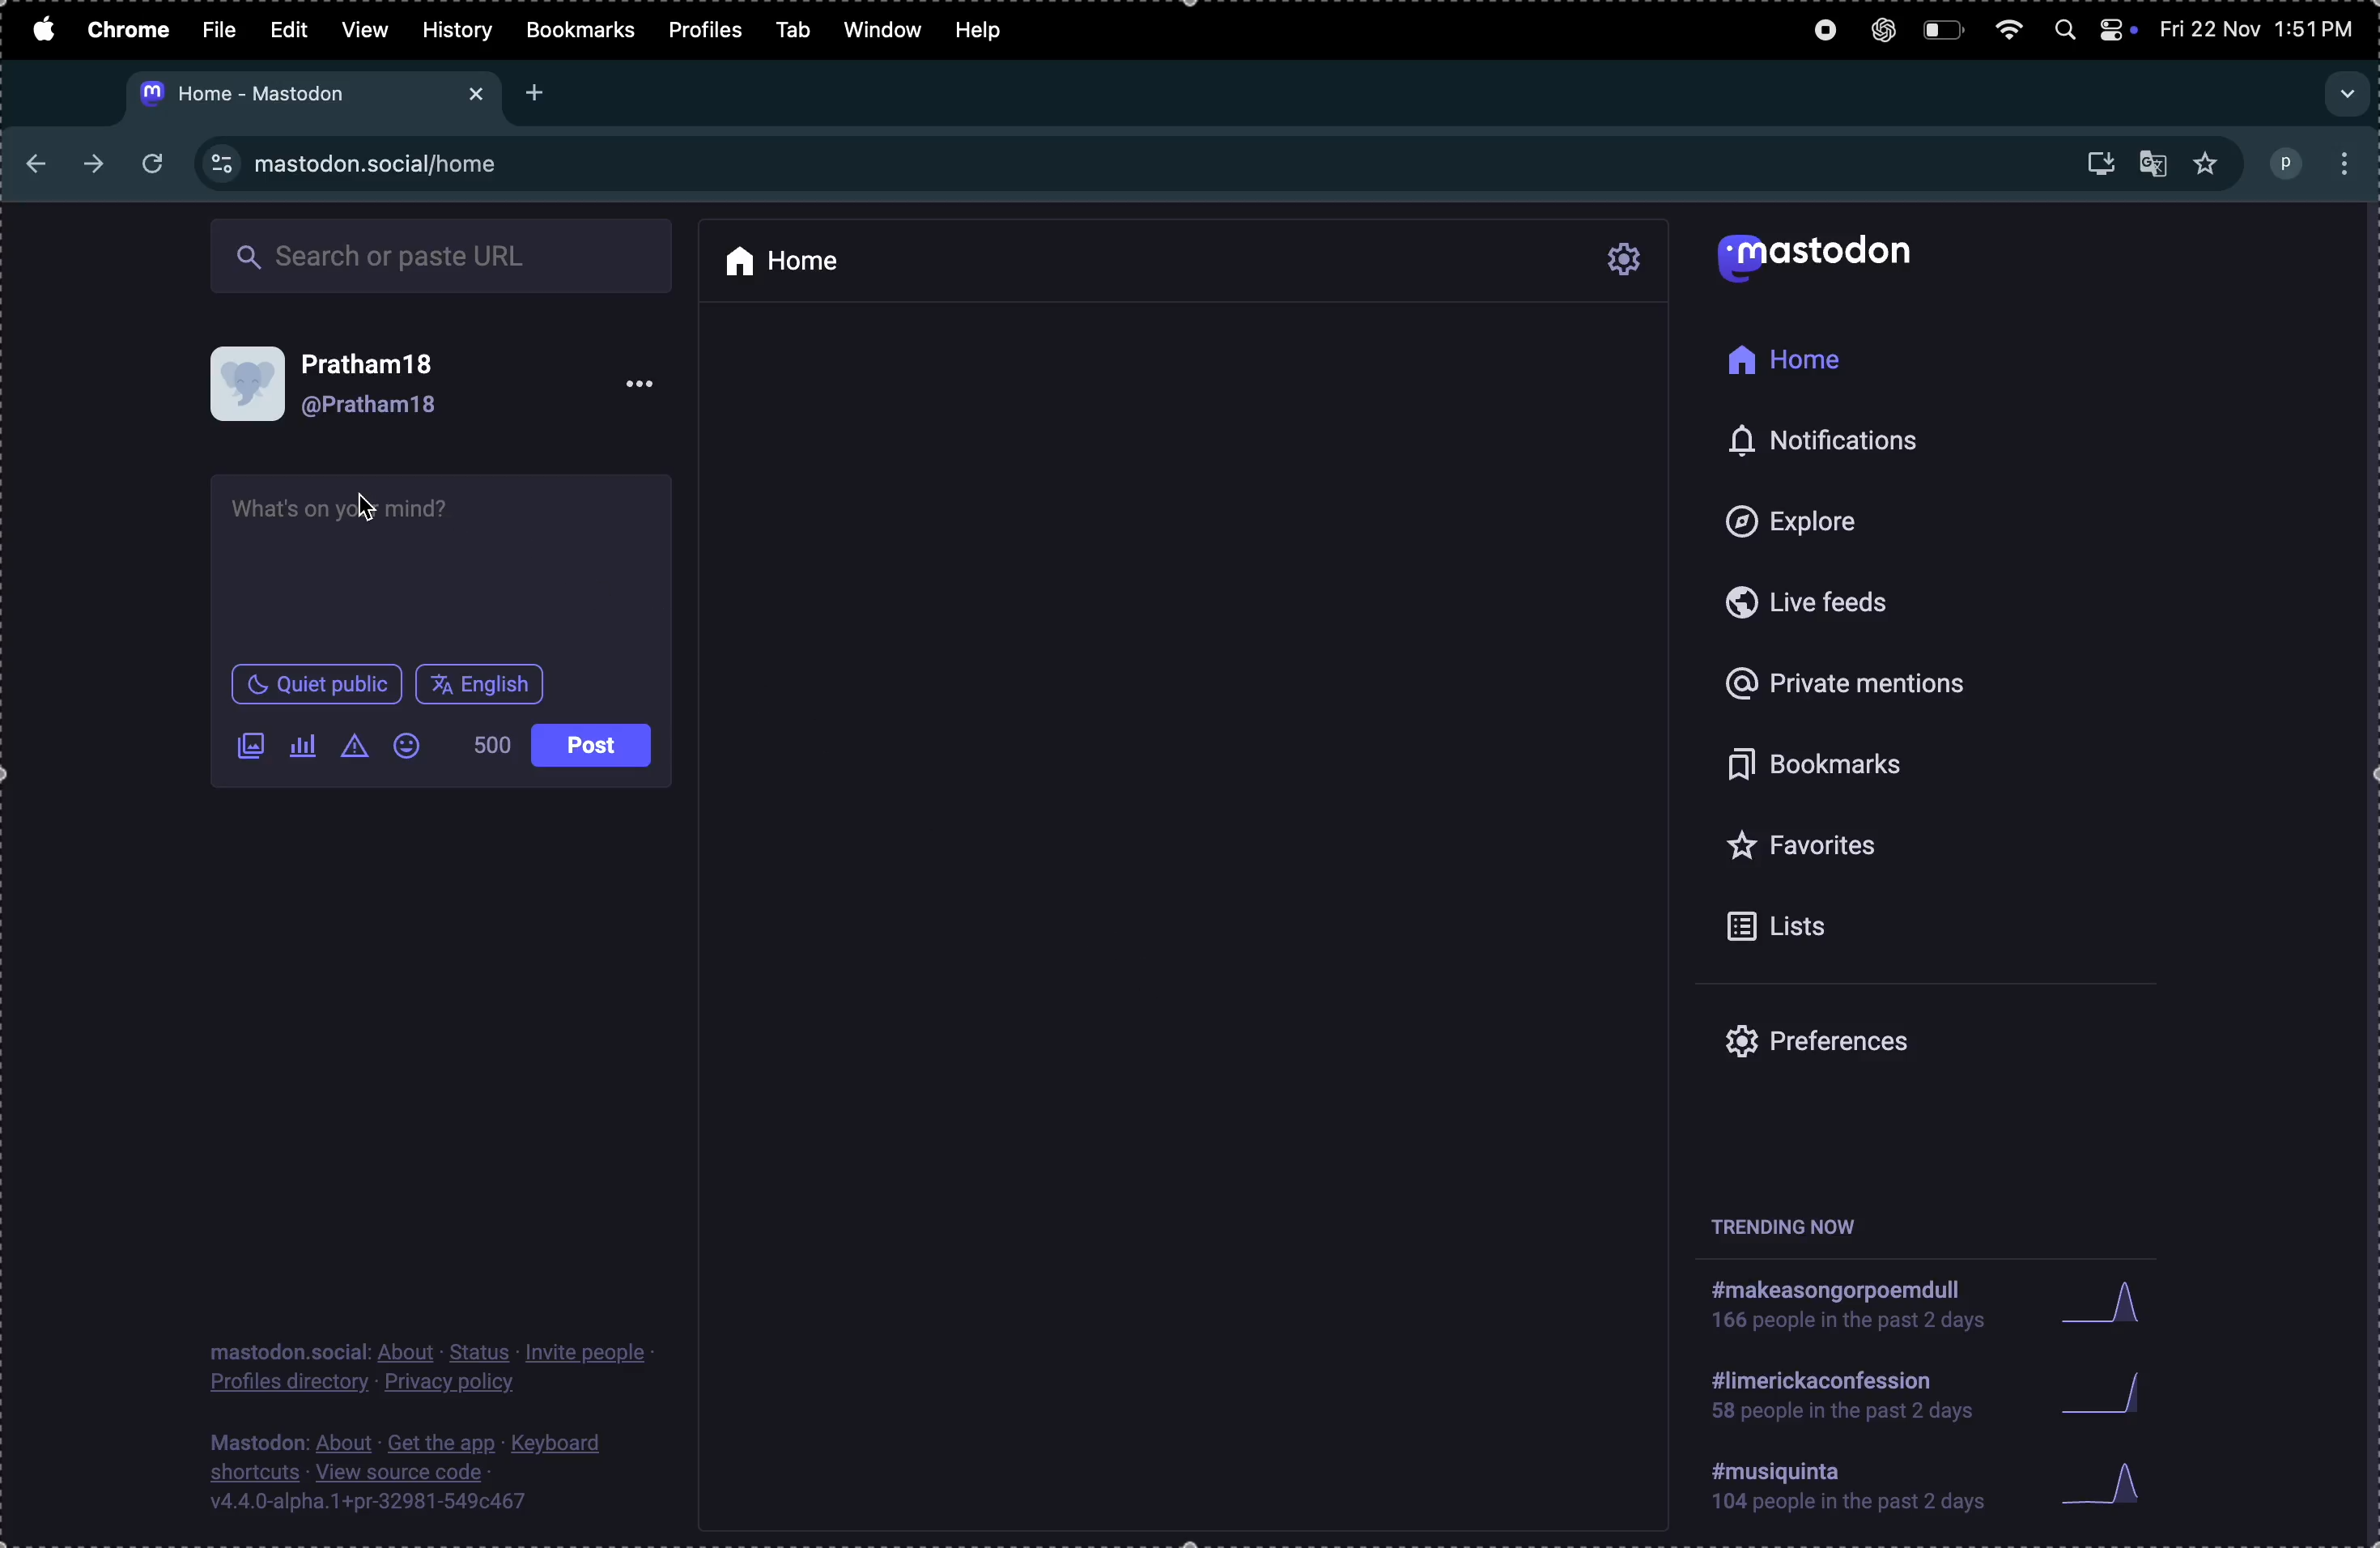  Describe the element at coordinates (323, 93) in the screenshot. I see `mastodon url` at that location.